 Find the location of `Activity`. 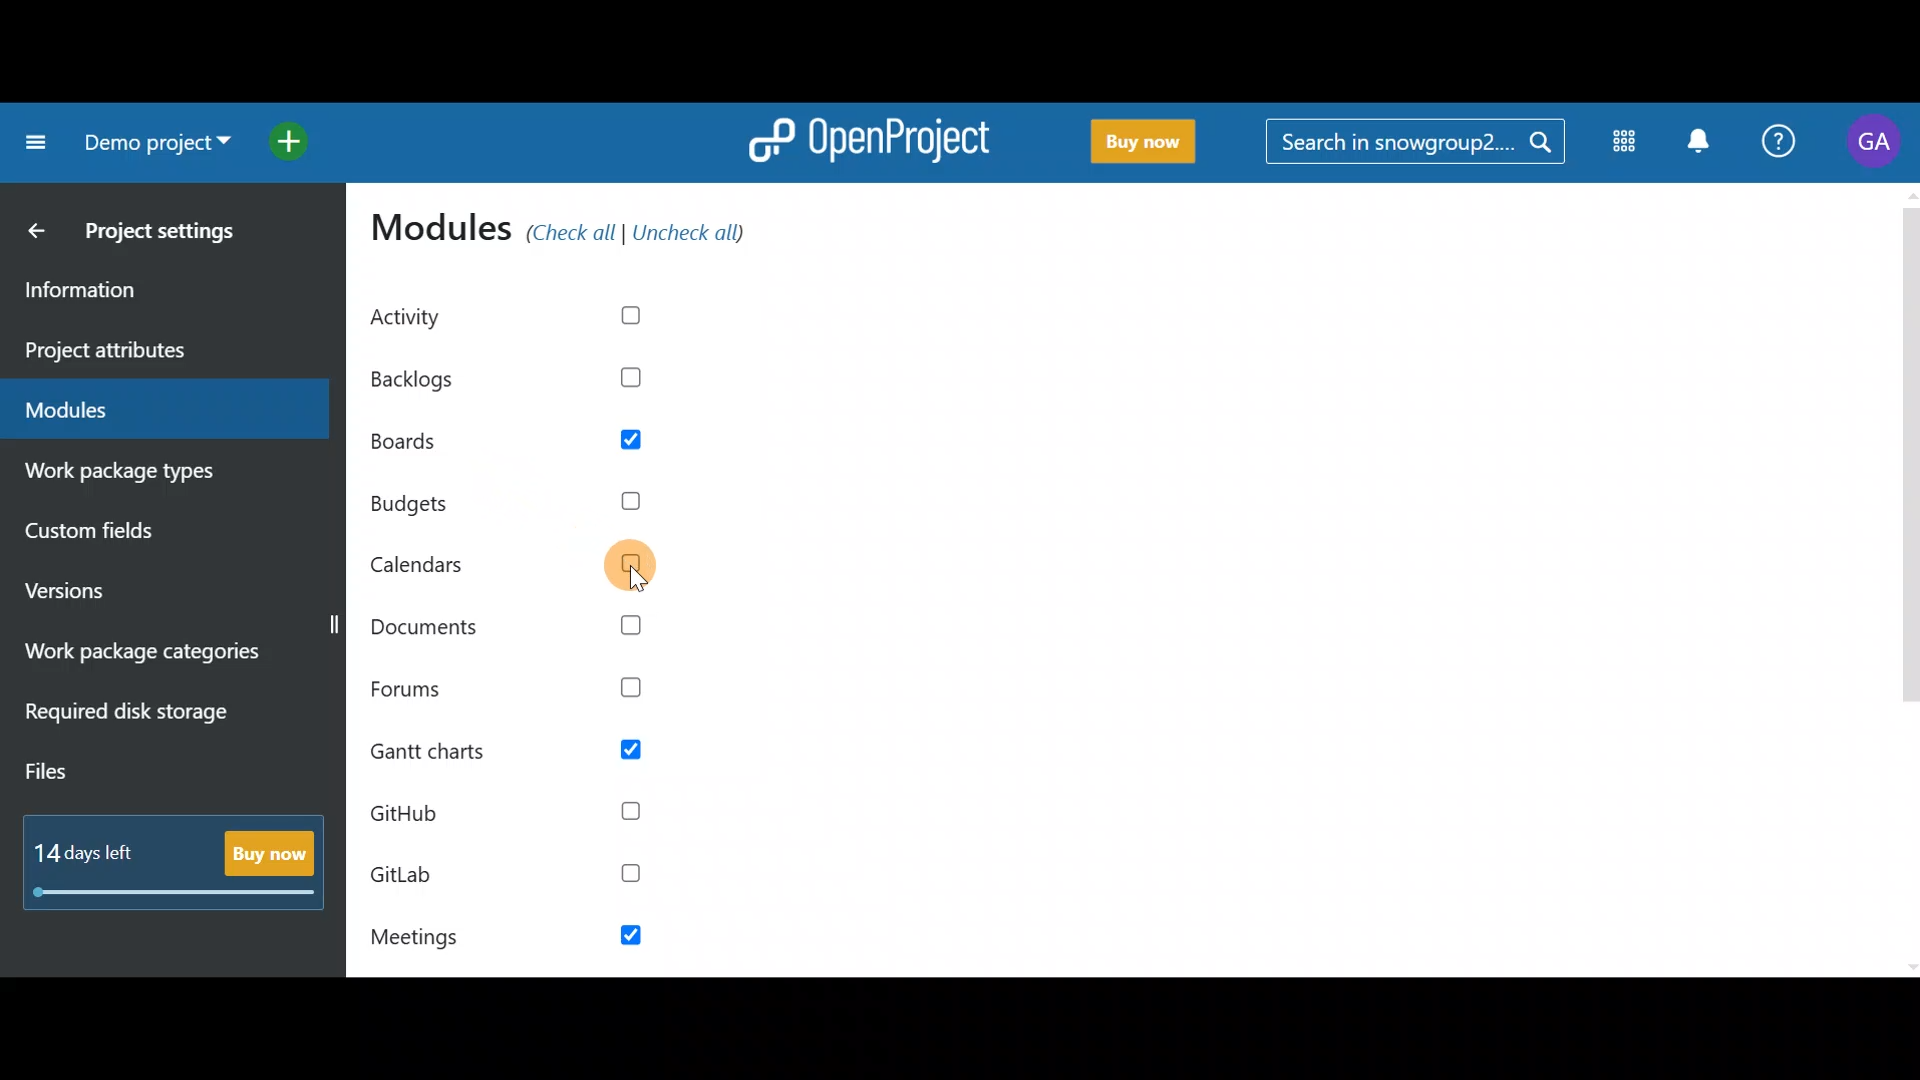

Activity is located at coordinates (515, 313).